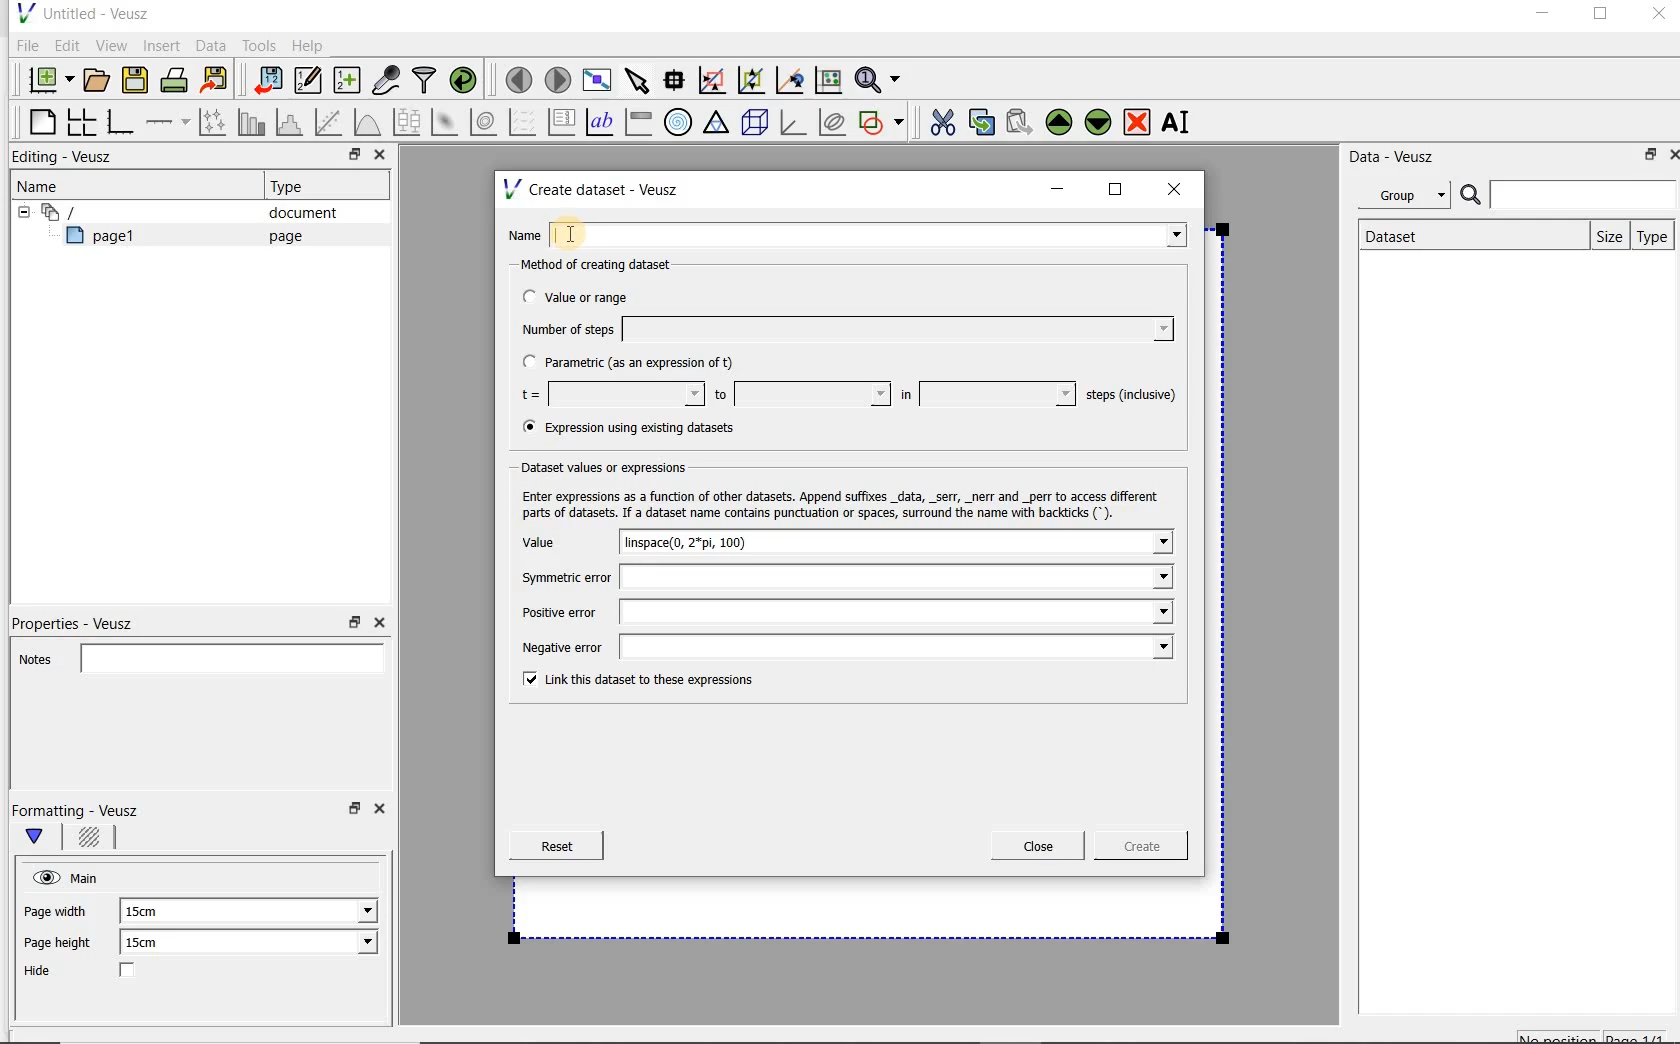 This screenshot has width=1680, height=1044. I want to click on new document, so click(46, 77).